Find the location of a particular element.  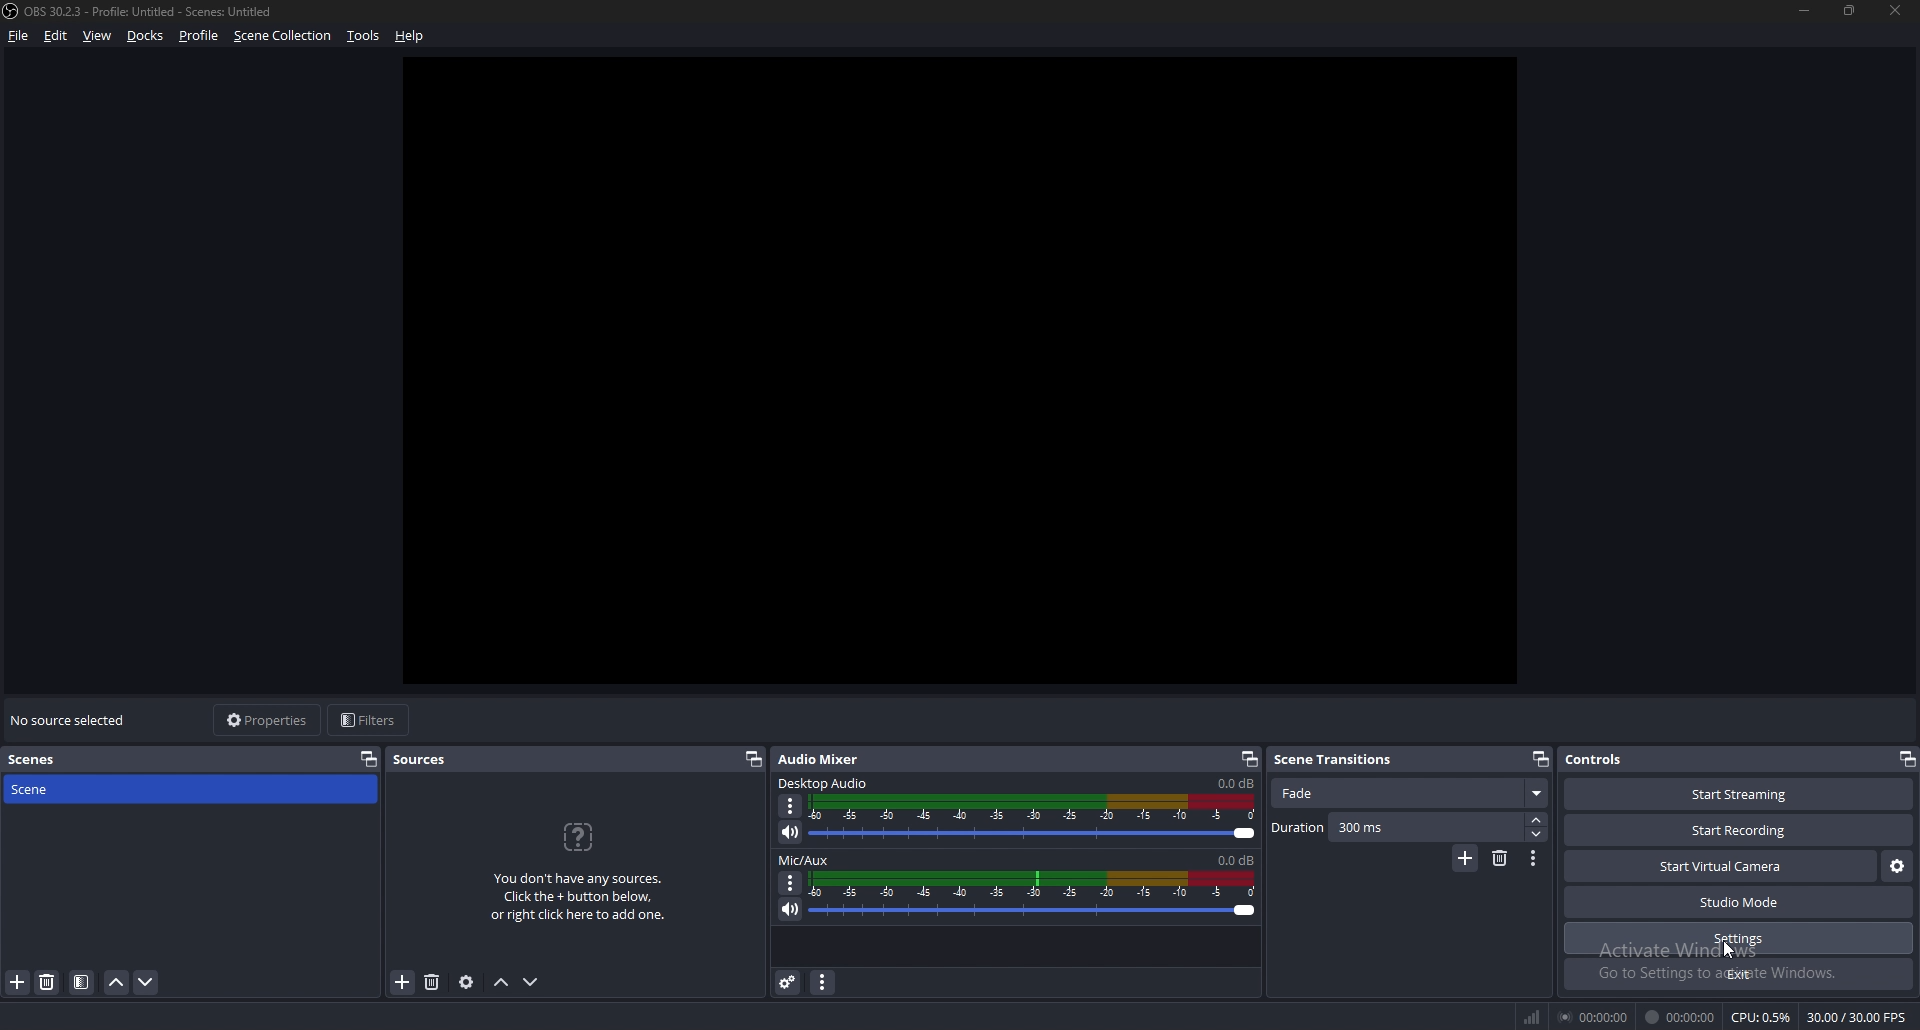

docks is located at coordinates (146, 36).